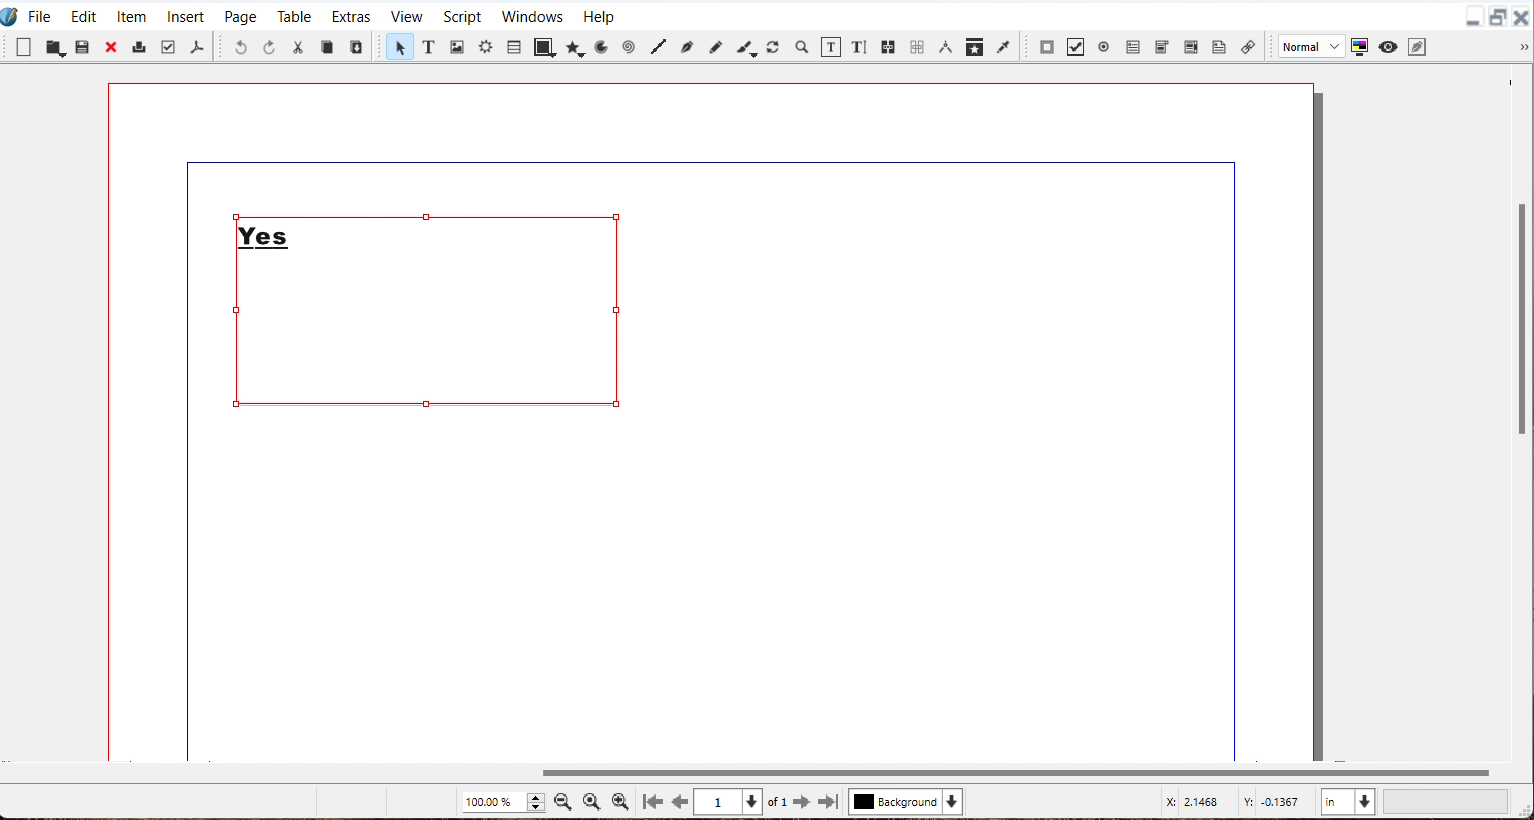  What do you see at coordinates (357, 46) in the screenshot?
I see `Paste` at bounding box center [357, 46].